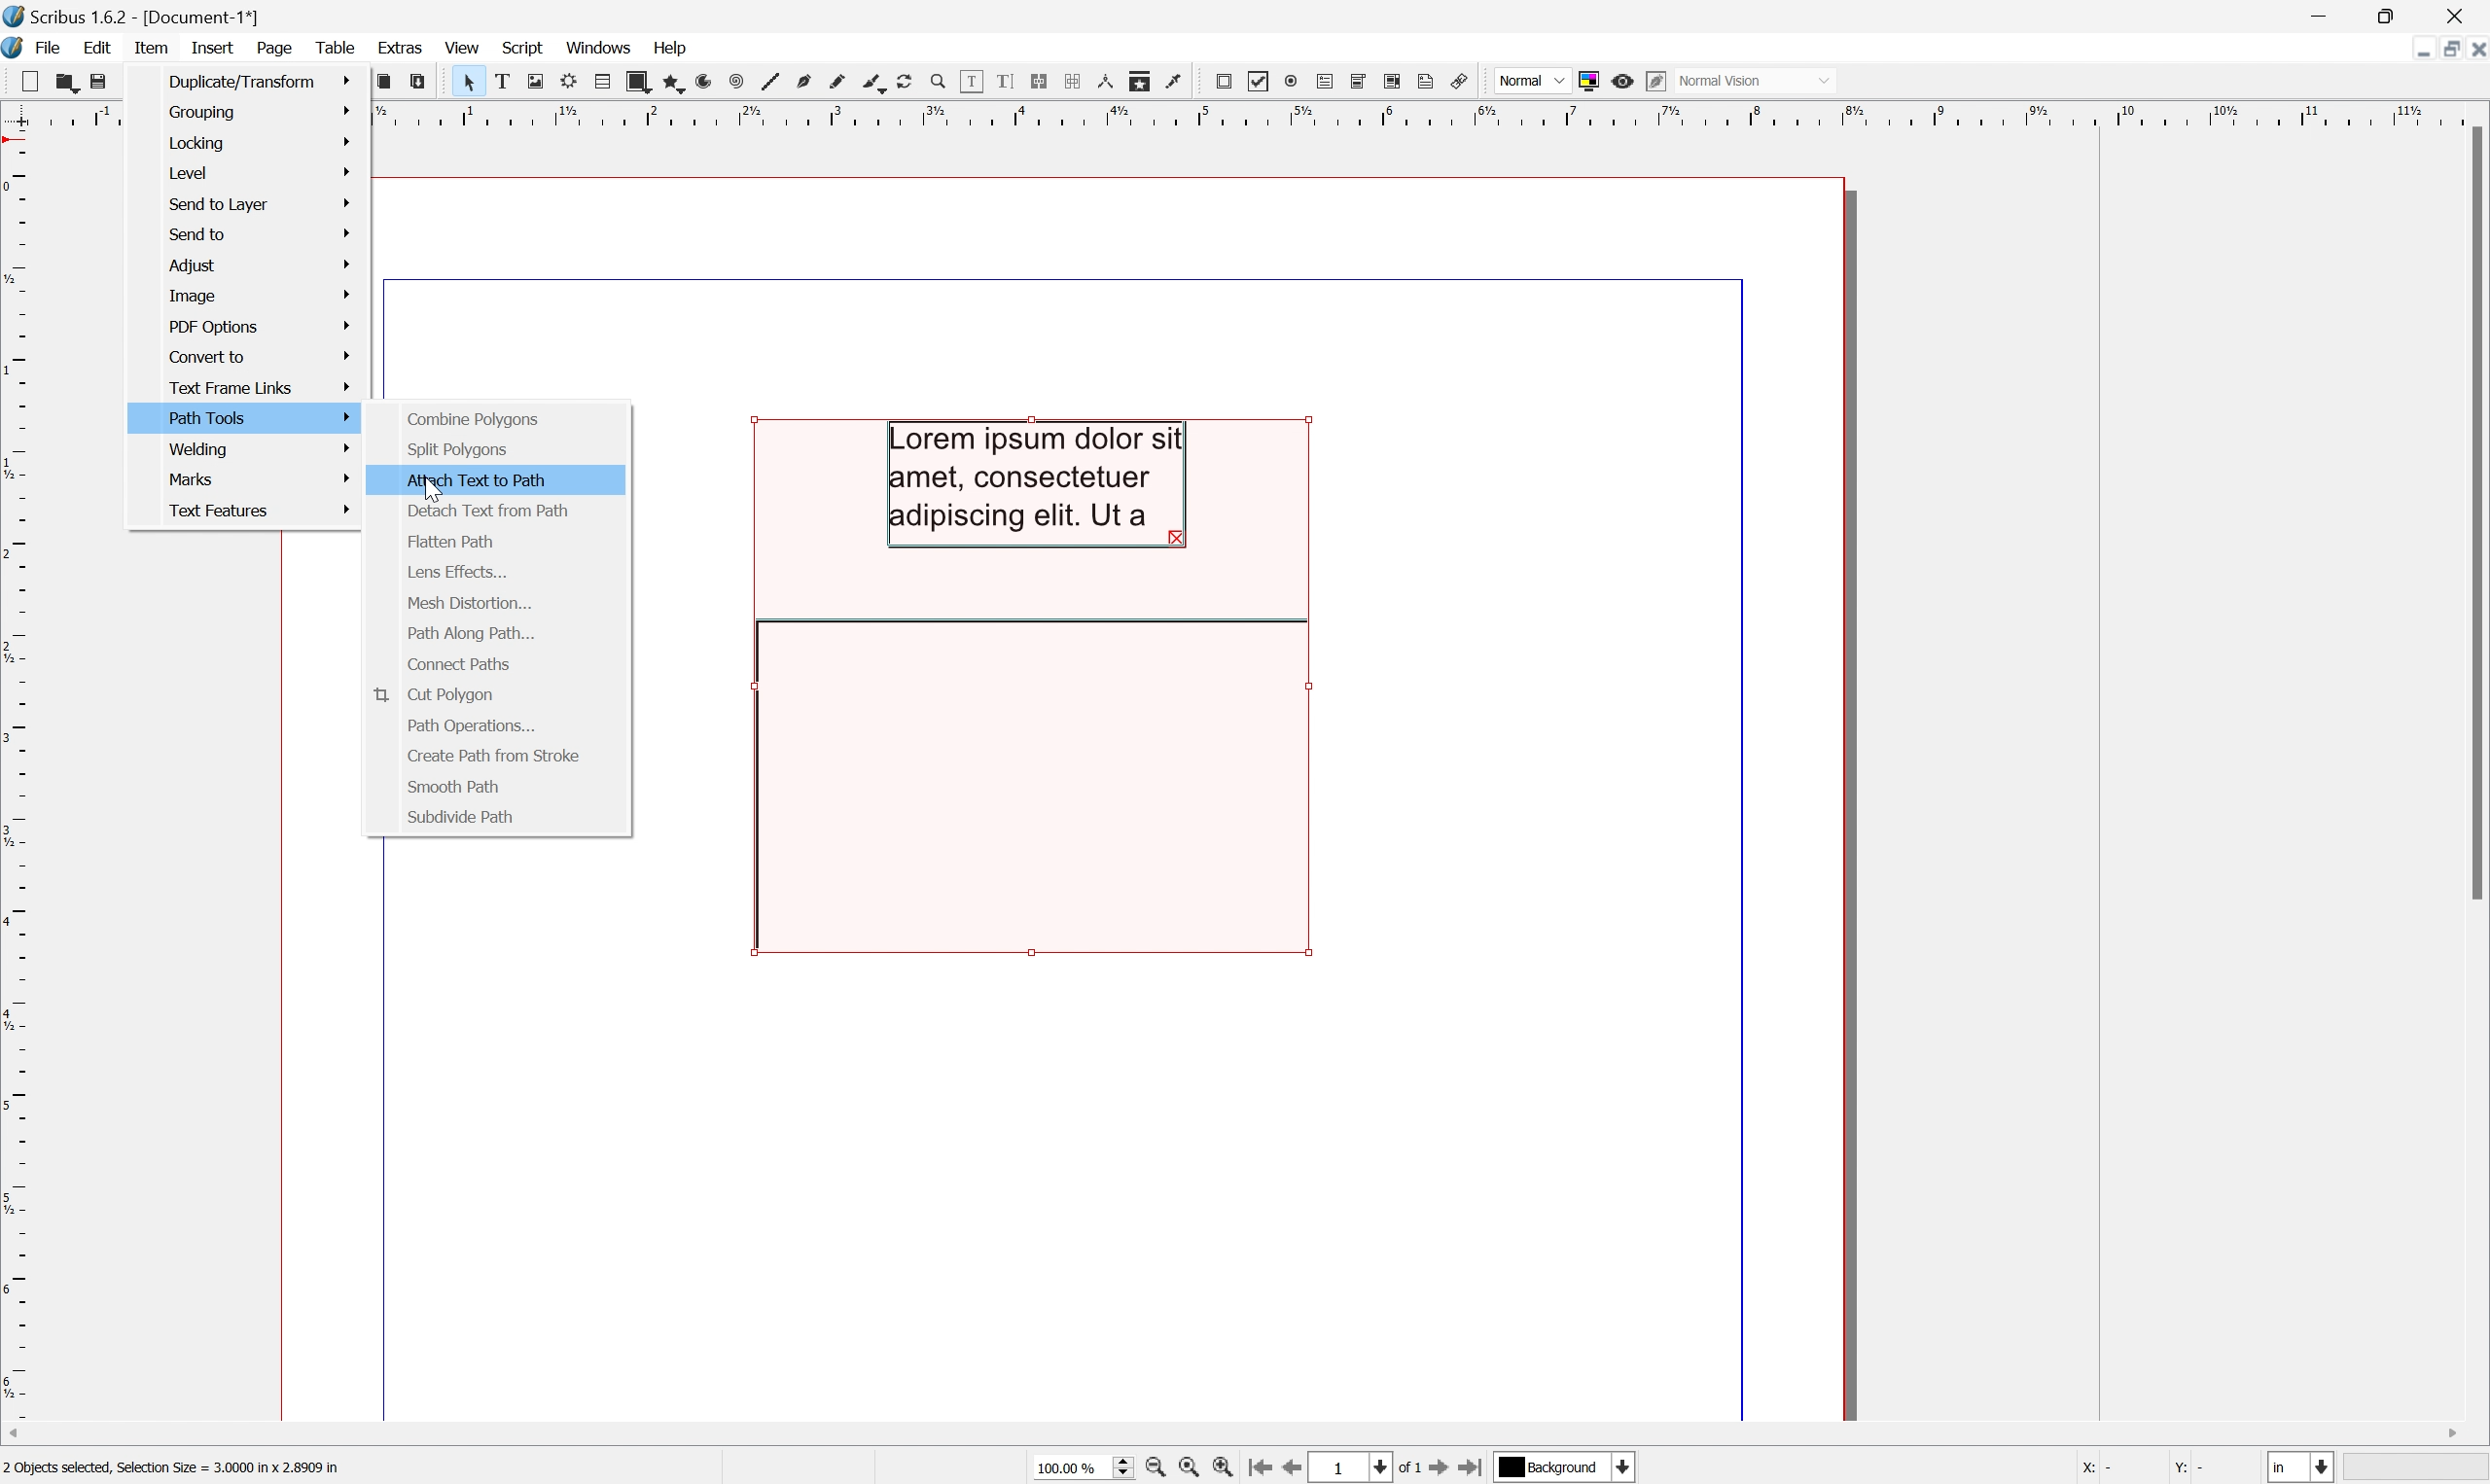  I want to click on Duplicate, so click(261, 80).